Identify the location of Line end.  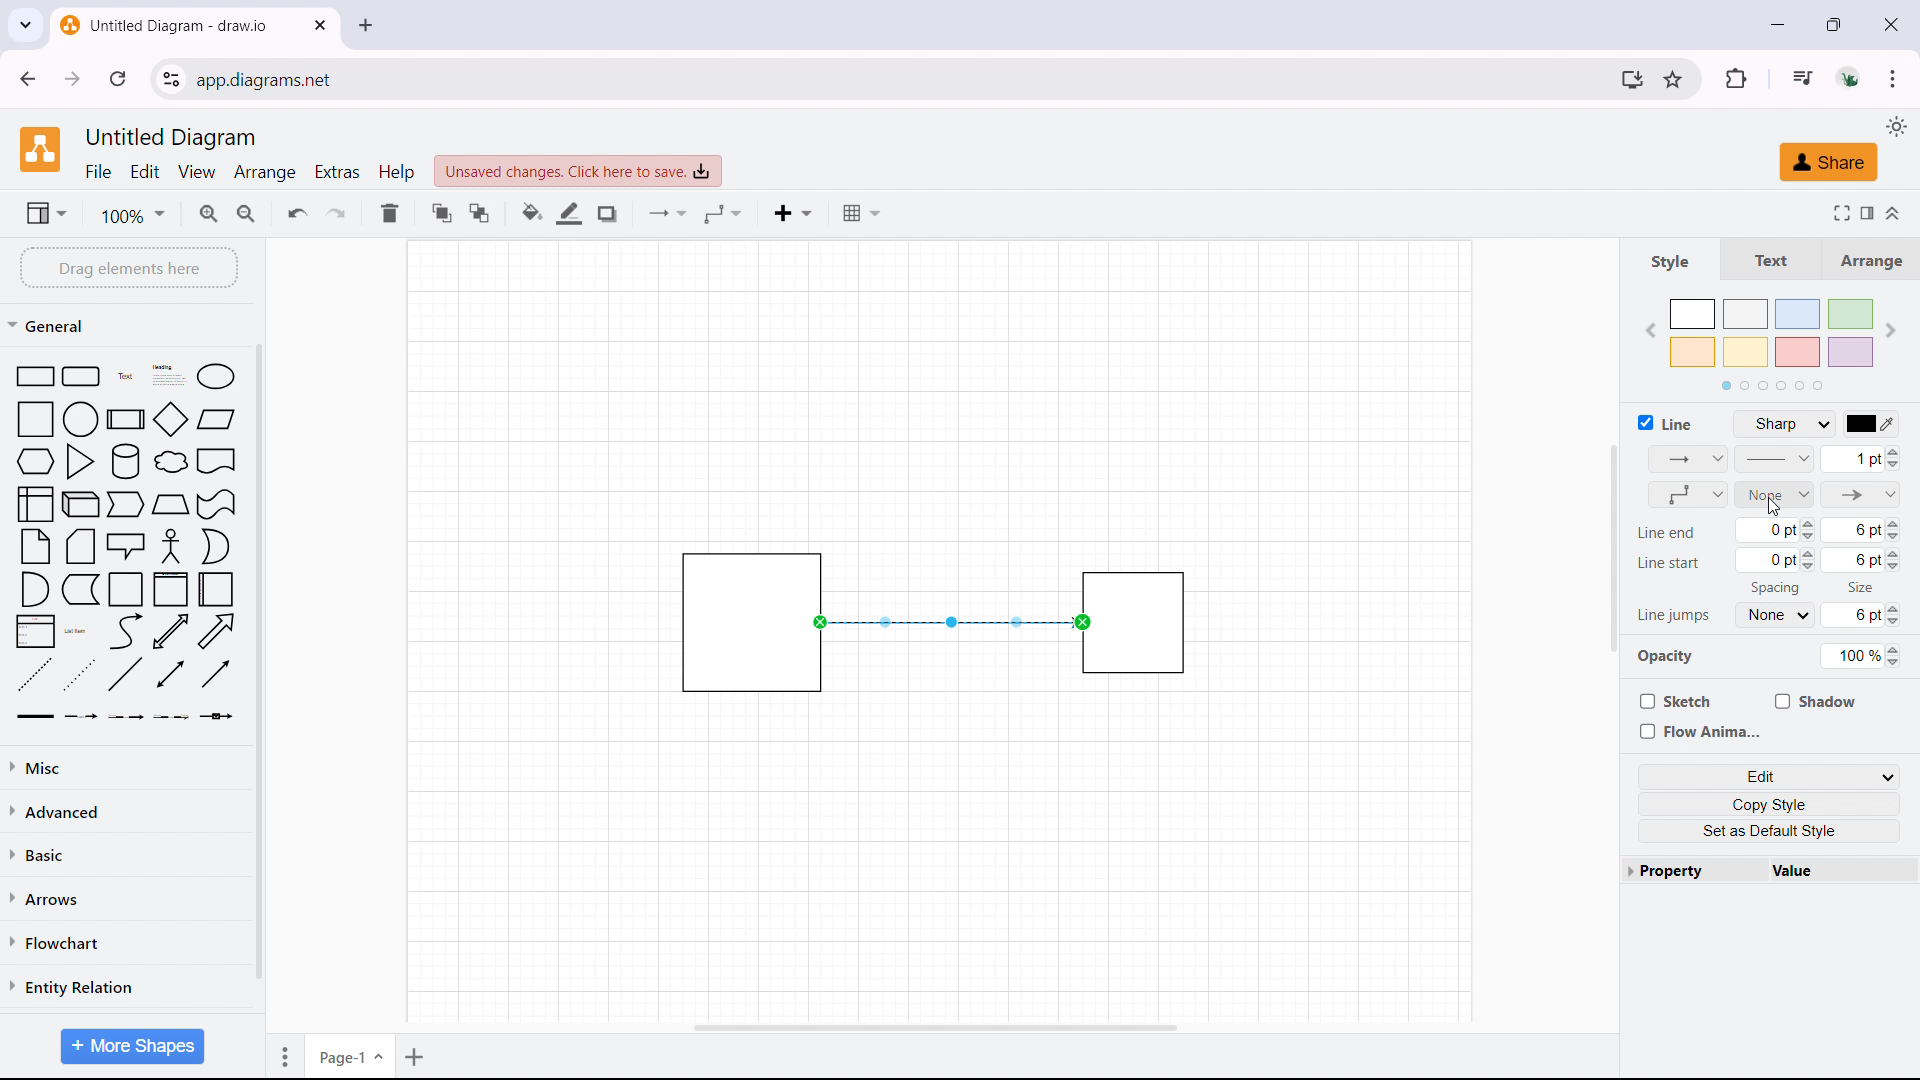
(1666, 533).